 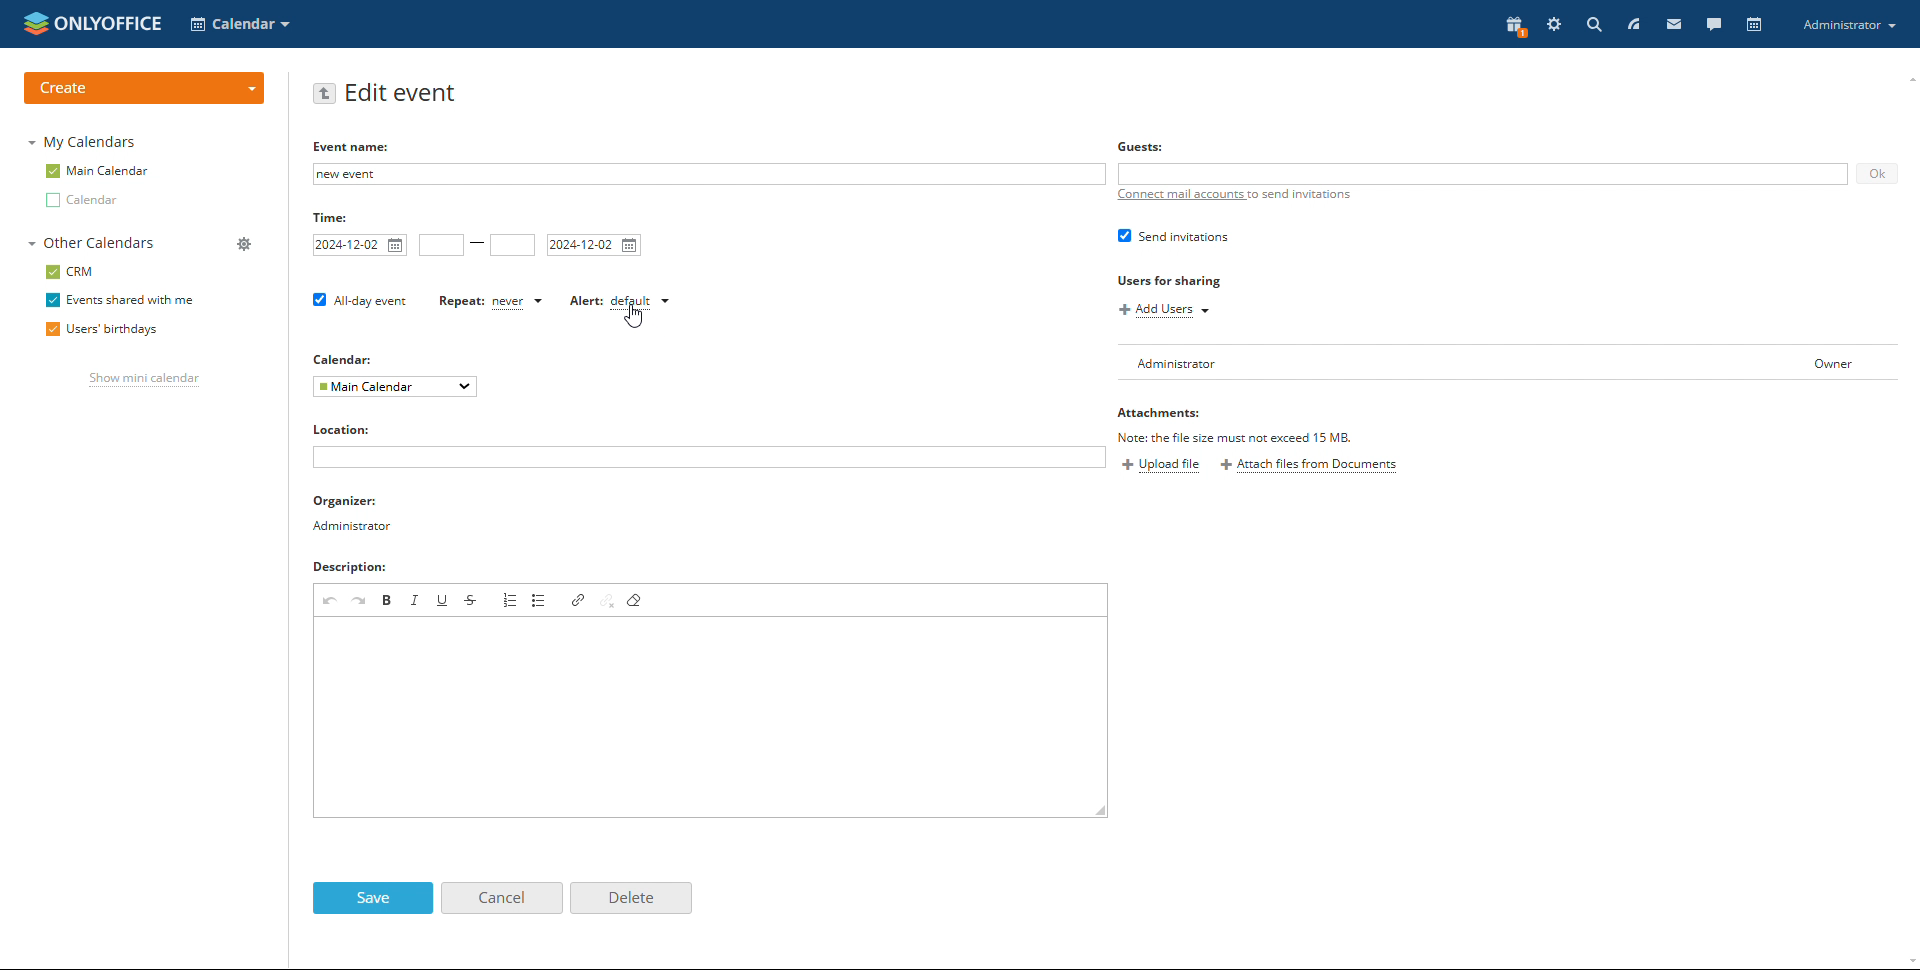 I want to click on add guests, so click(x=1482, y=173).